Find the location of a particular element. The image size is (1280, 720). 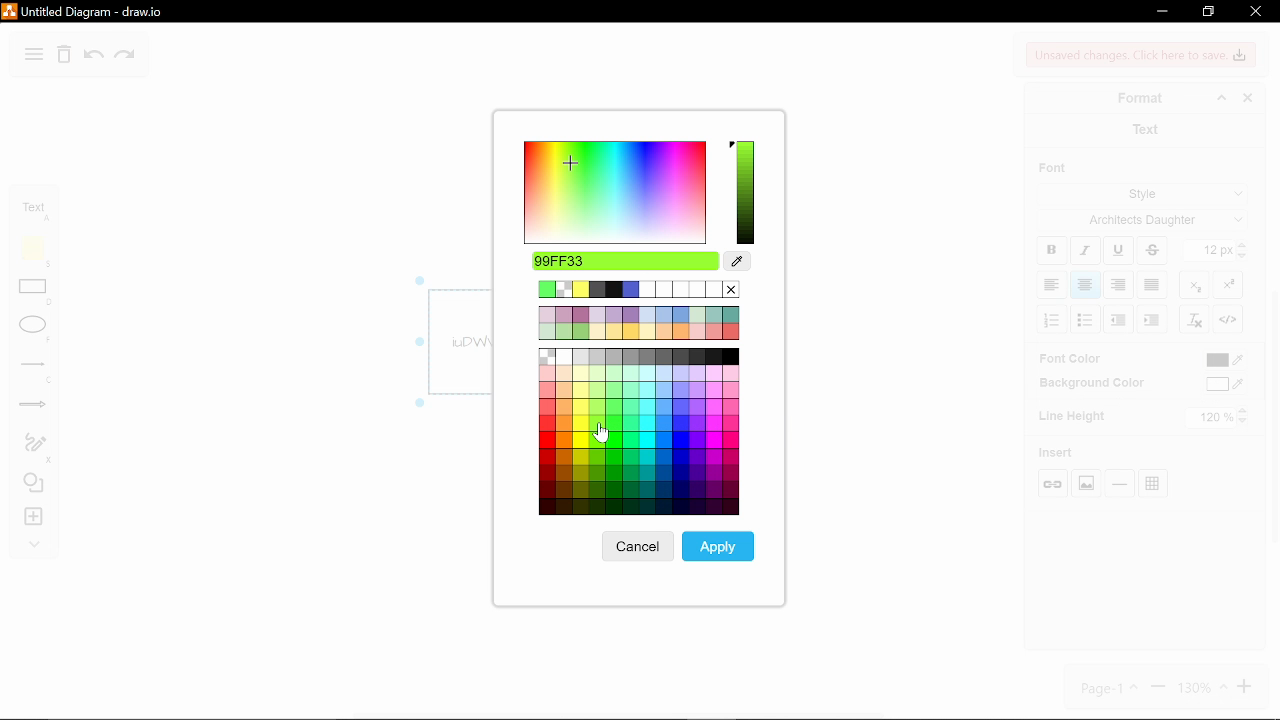

rectangle is located at coordinates (29, 291).